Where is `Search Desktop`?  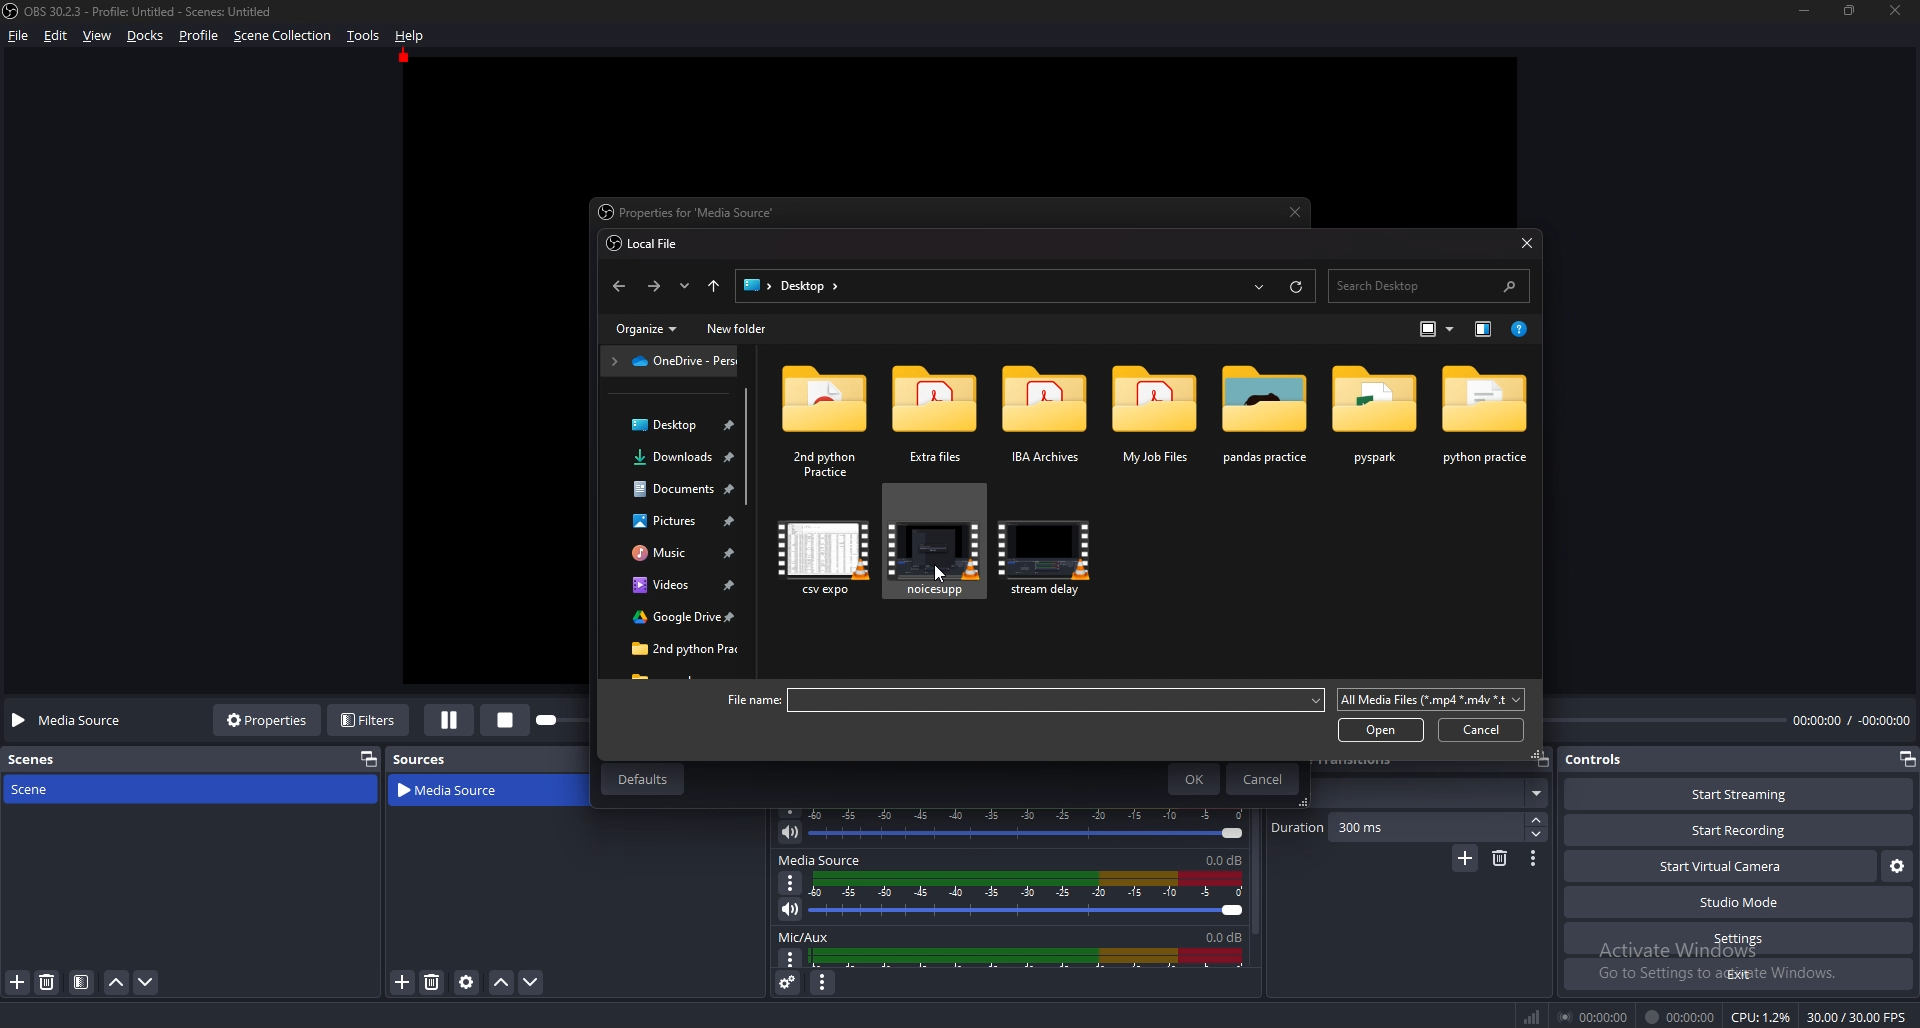
Search Desktop is located at coordinates (1428, 286).